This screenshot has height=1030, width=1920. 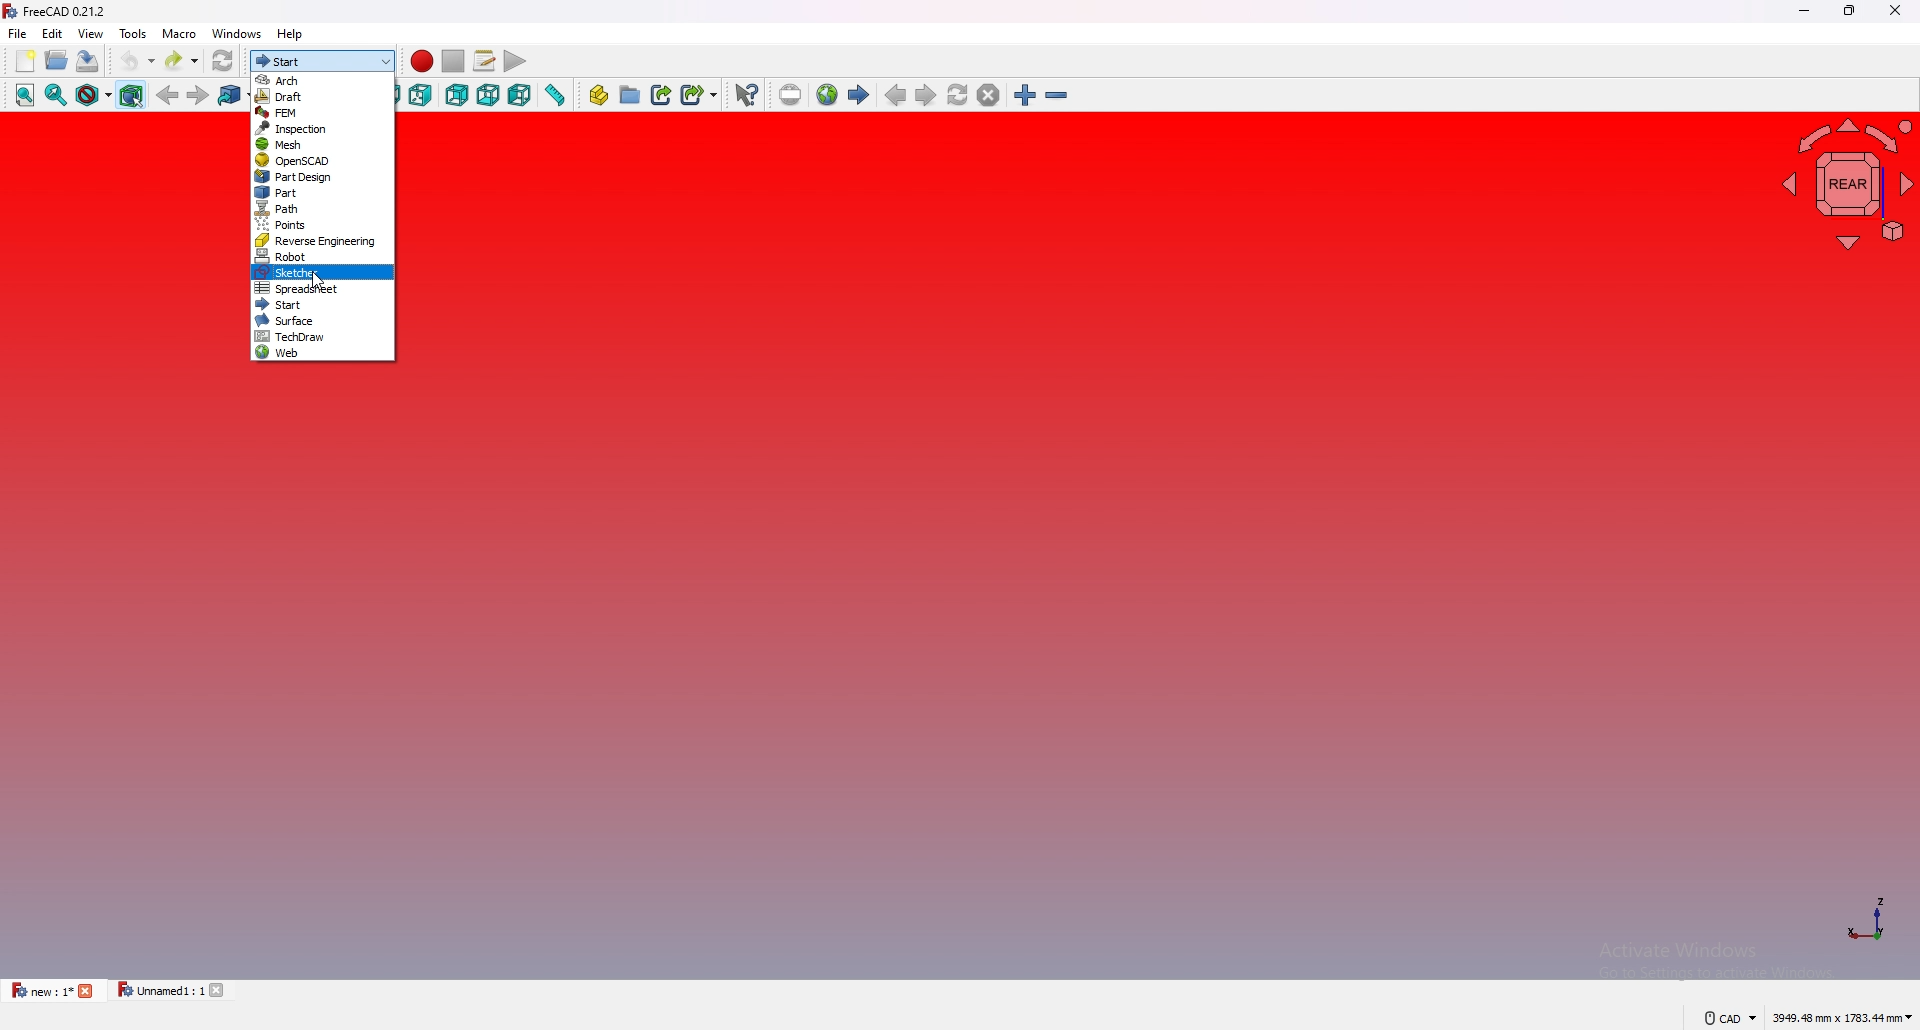 I want to click on windows, so click(x=238, y=33).